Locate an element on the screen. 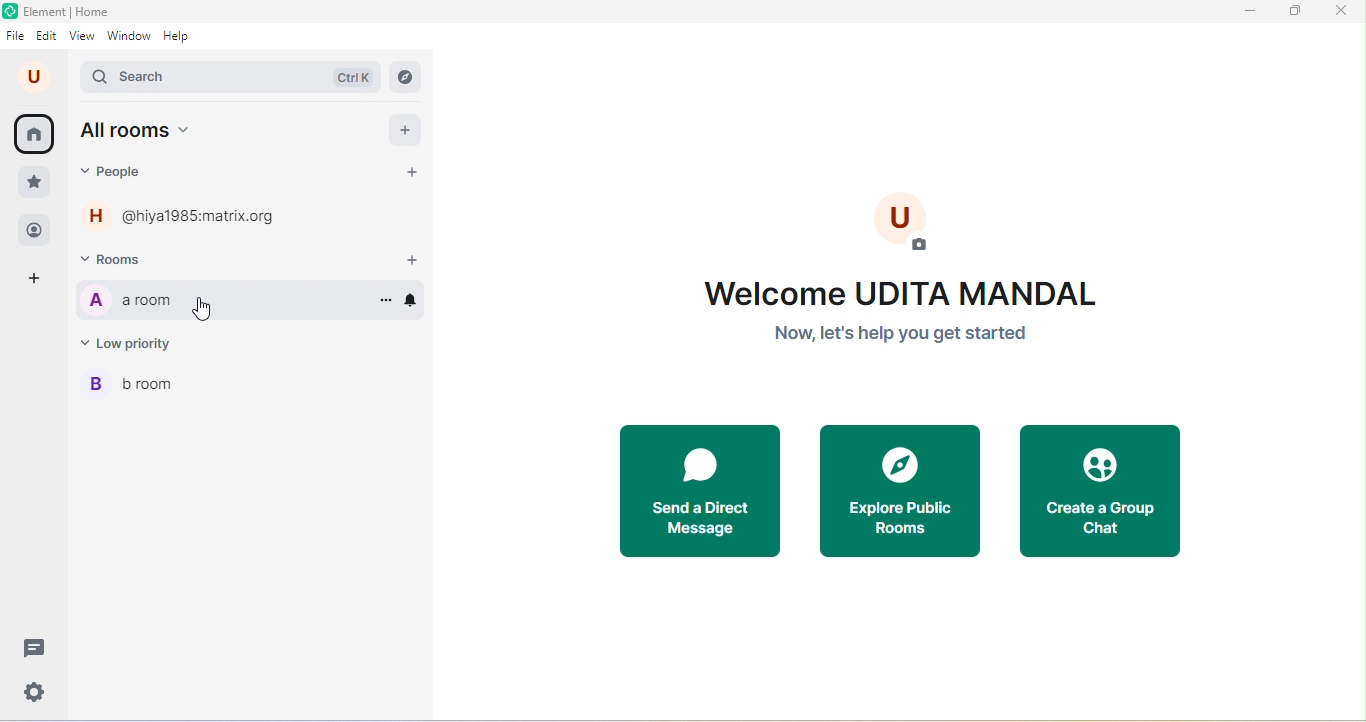  hiya 1985 is located at coordinates (183, 215).